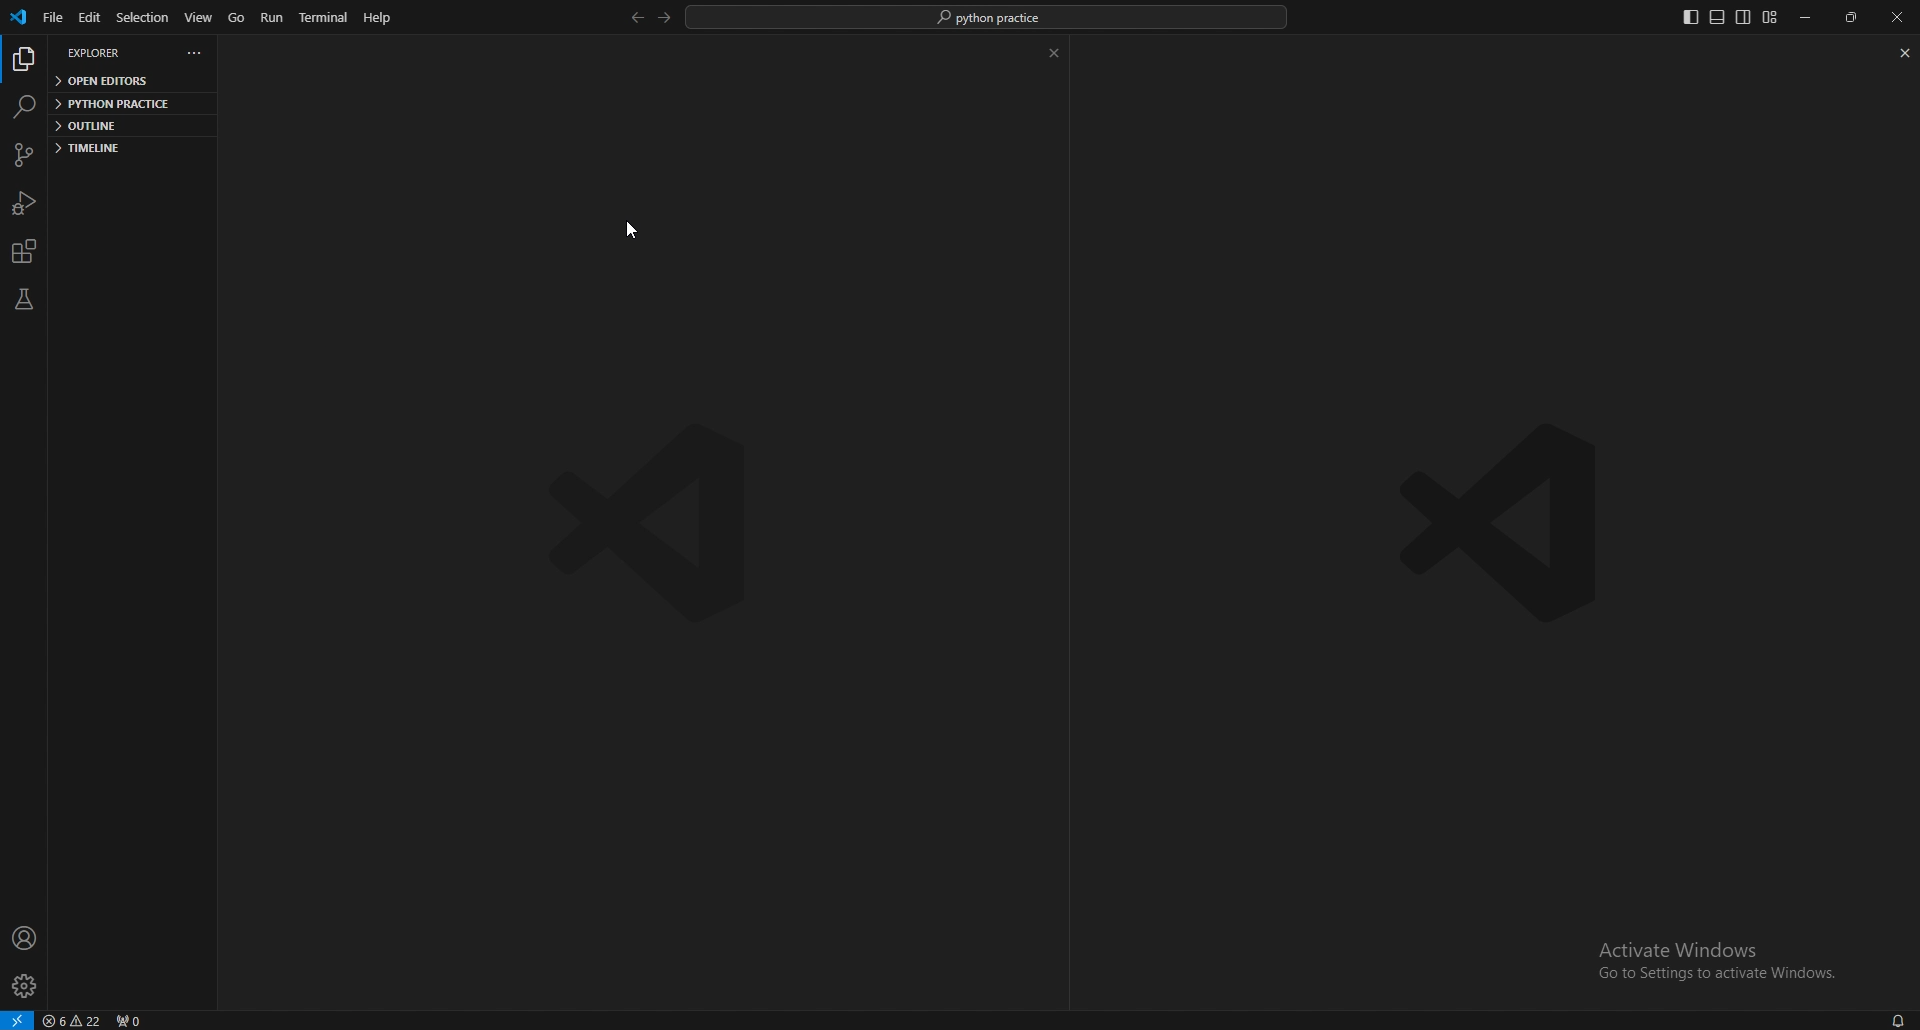 This screenshot has width=1920, height=1030. I want to click on explorer, so click(22, 61).